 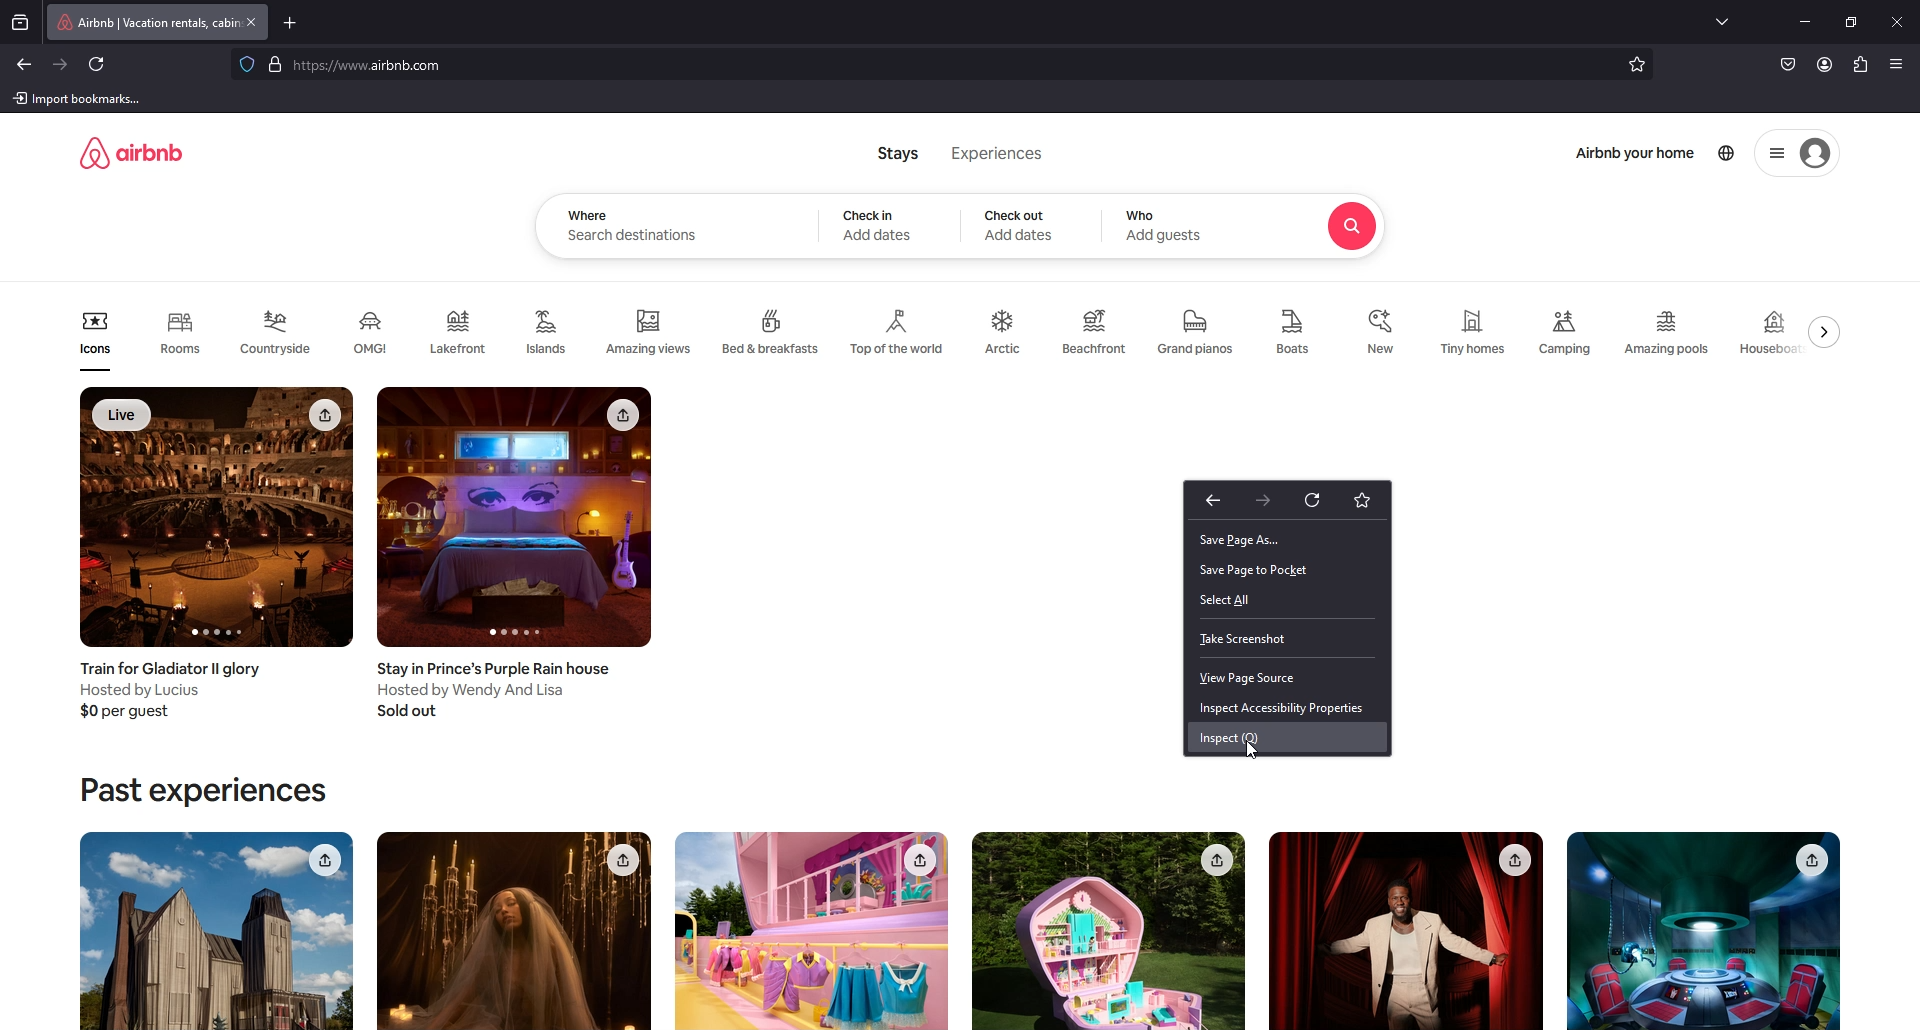 What do you see at coordinates (1020, 236) in the screenshot?
I see `Add dates` at bounding box center [1020, 236].